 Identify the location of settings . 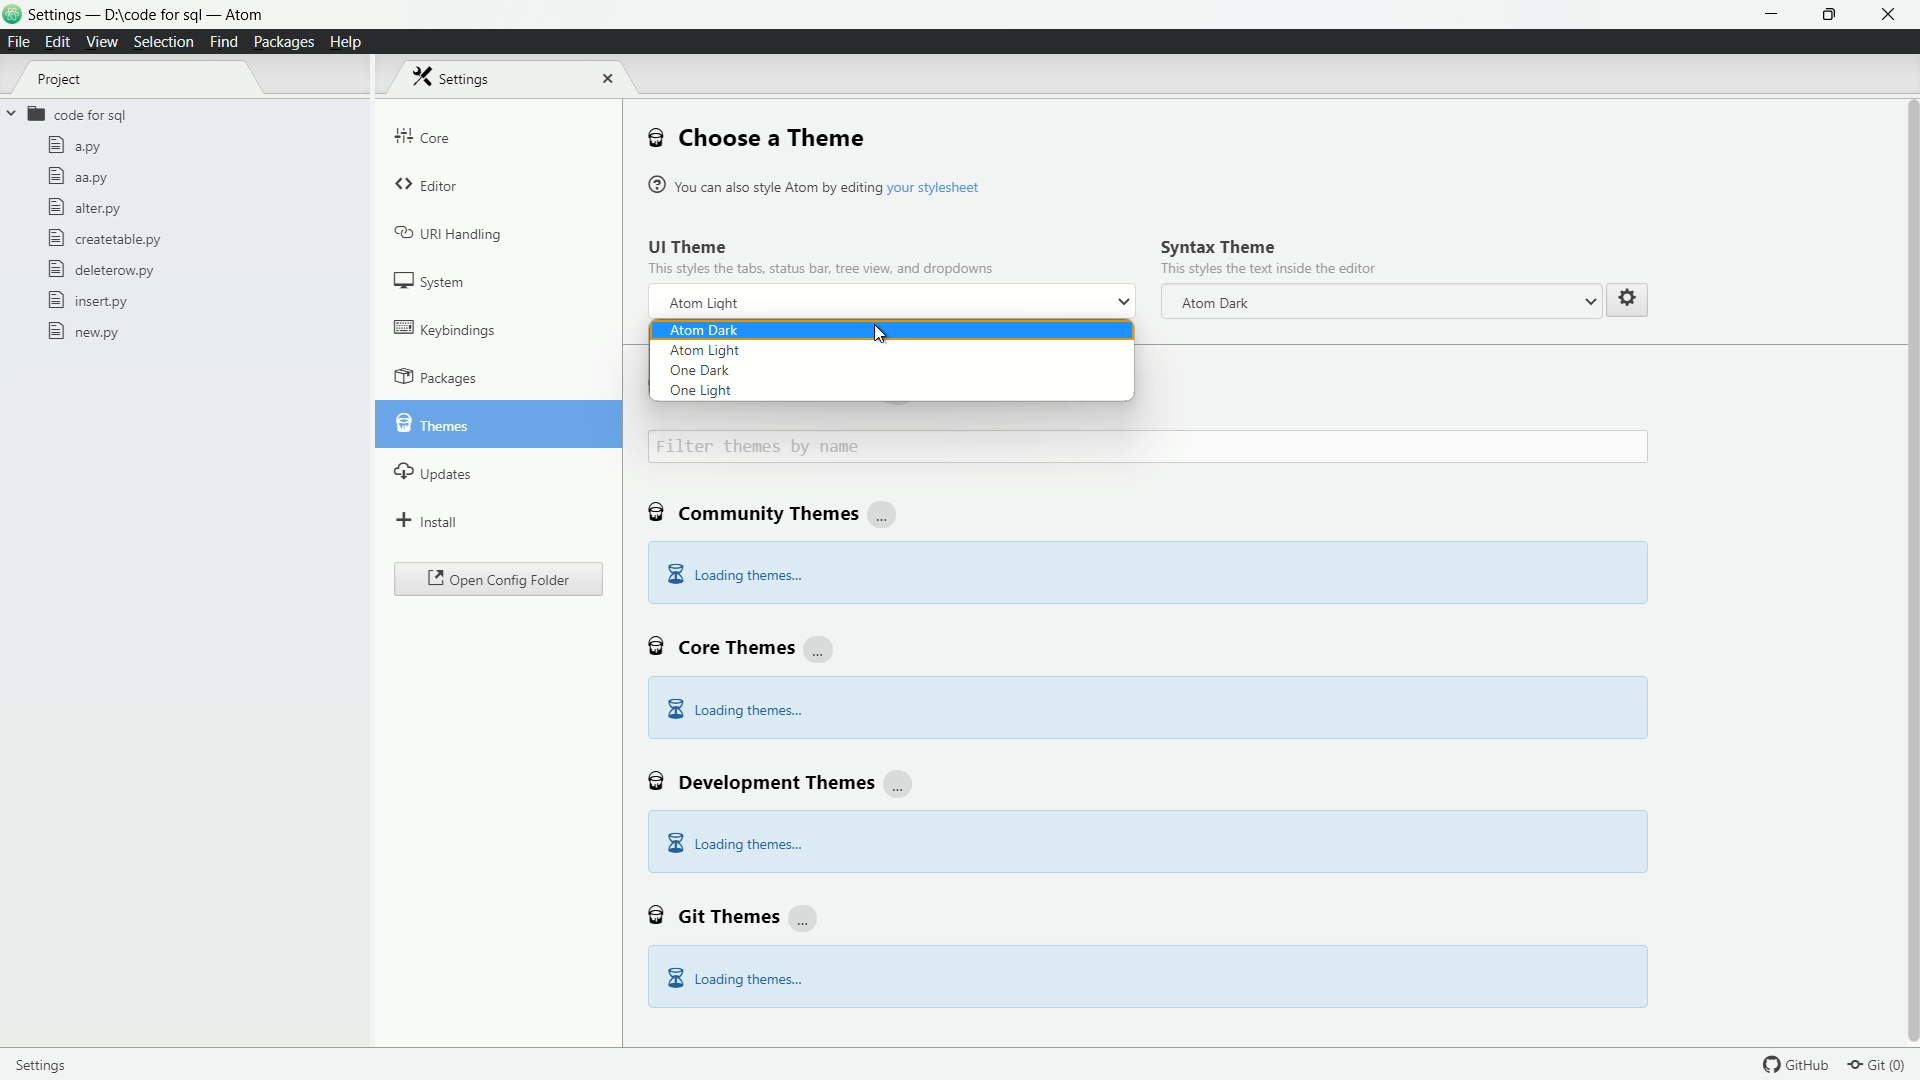
(51, 1063).